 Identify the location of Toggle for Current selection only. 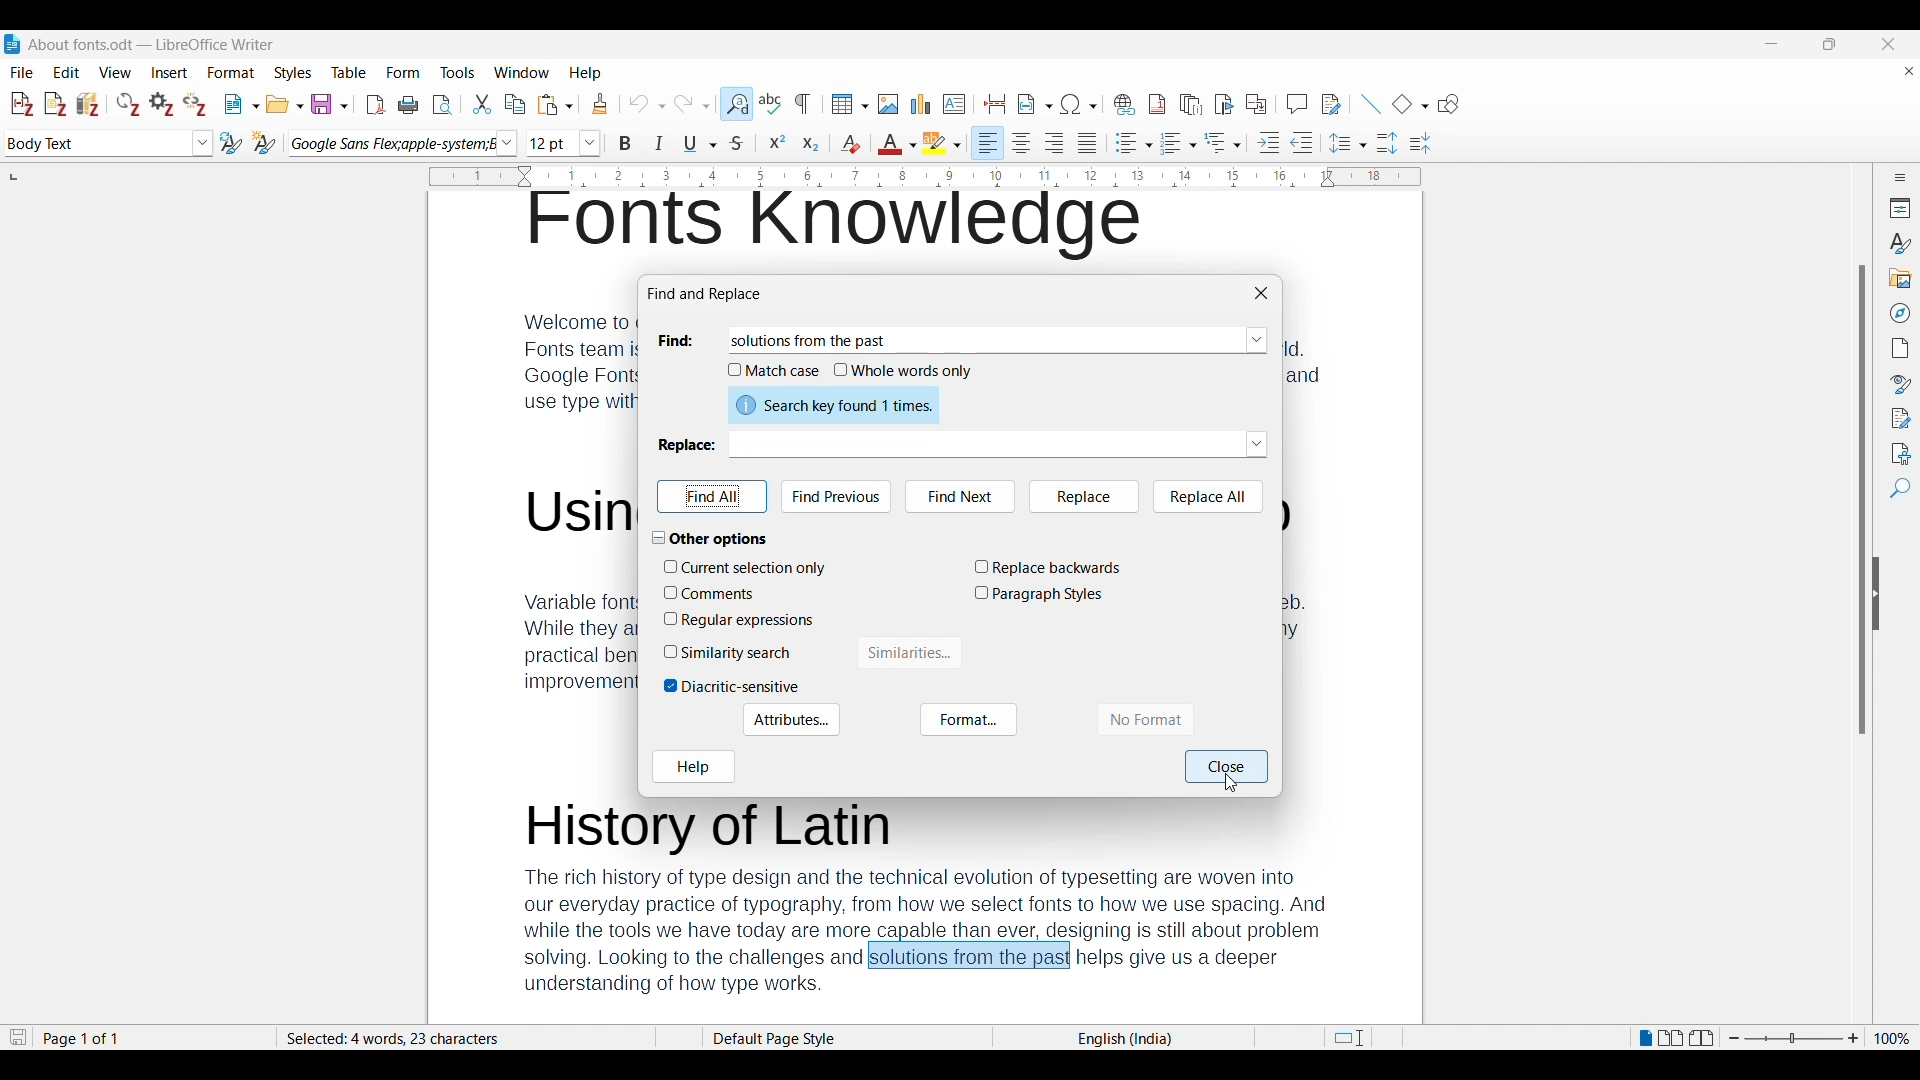
(747, 568).